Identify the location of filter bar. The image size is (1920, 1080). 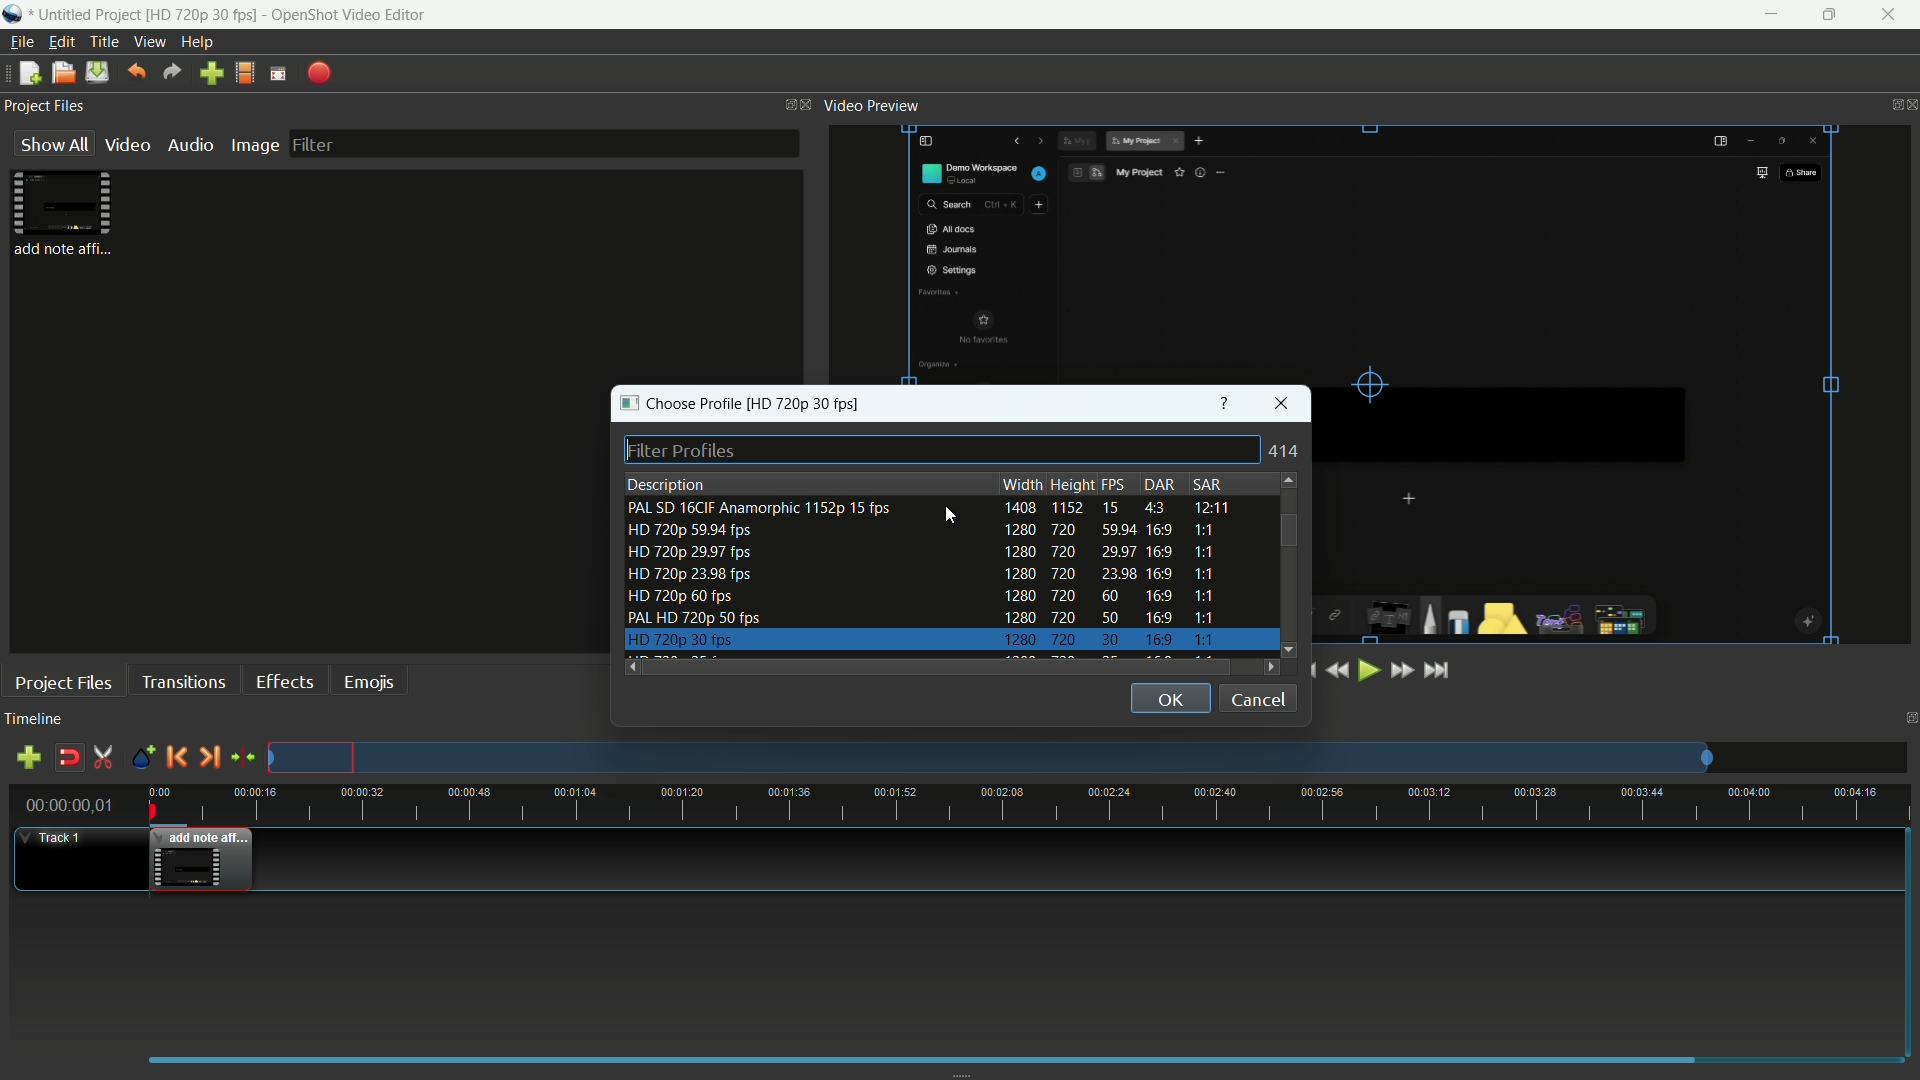
(546, 143).